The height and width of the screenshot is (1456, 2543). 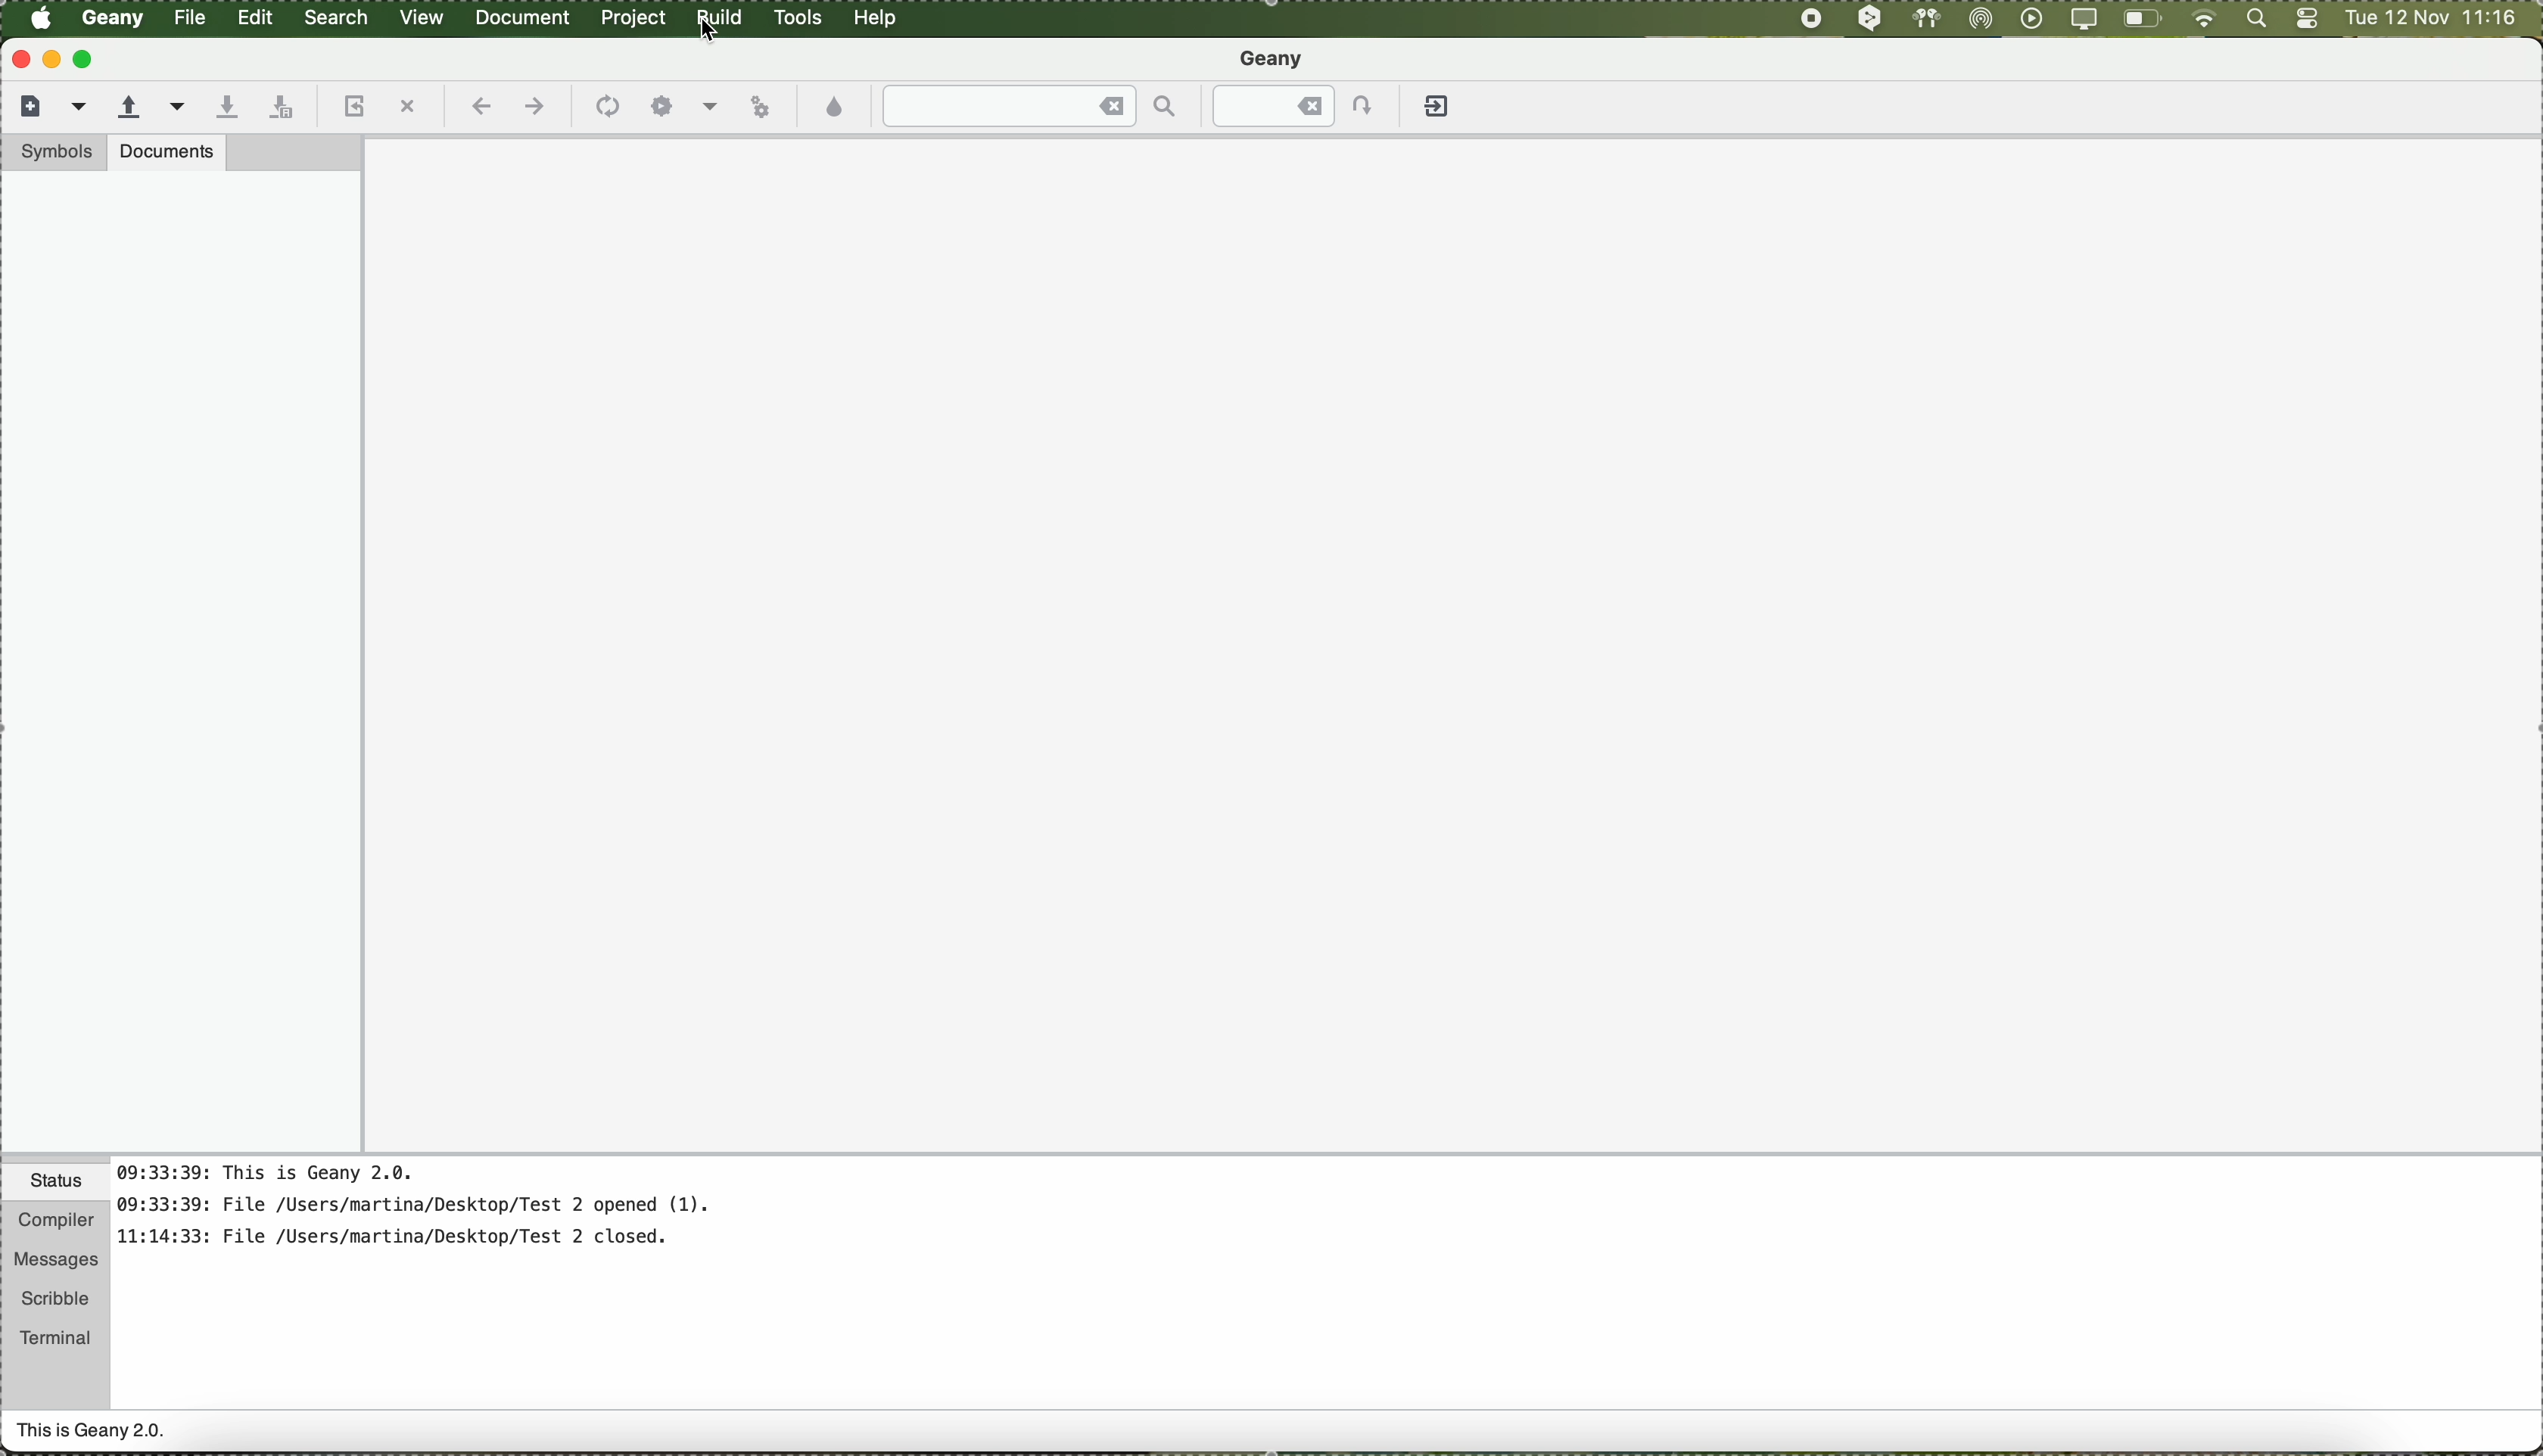 I want to click on status, so click(x=56, y=1184).